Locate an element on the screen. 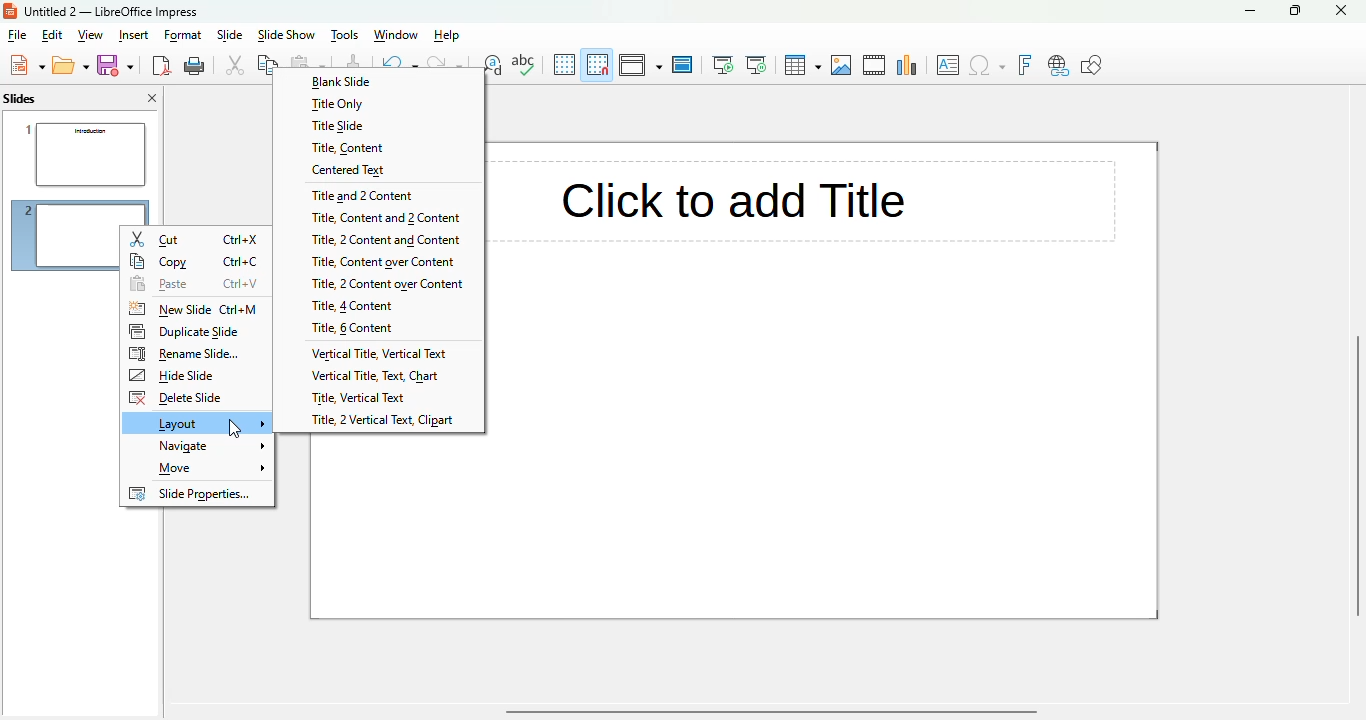 Image resolution: width=1366 pixels, height=720 pixels. slide 1 selected is located at coordinates (80, 151).